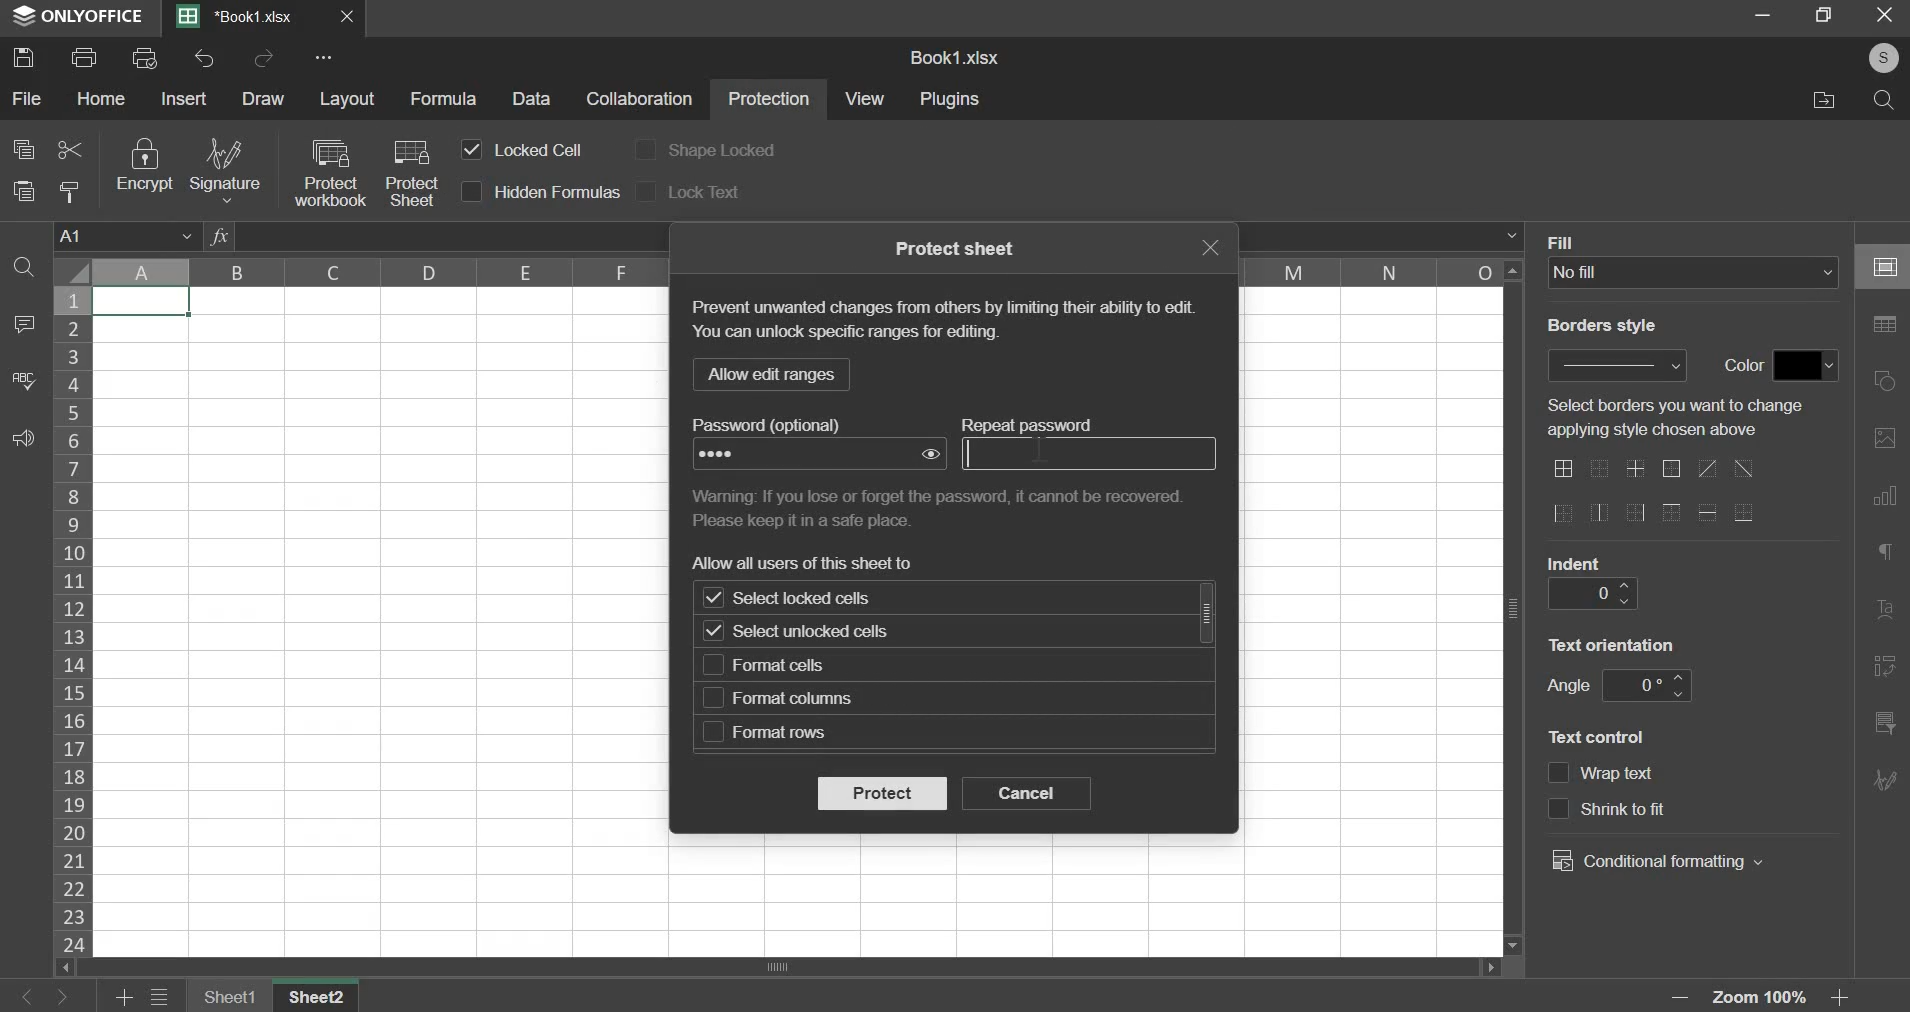 Image resolution: width=1910 pixels, height=1012 pixels. Describe the element at coordinates (1565, 241) in the screenshot. I see `Fill` at that location.